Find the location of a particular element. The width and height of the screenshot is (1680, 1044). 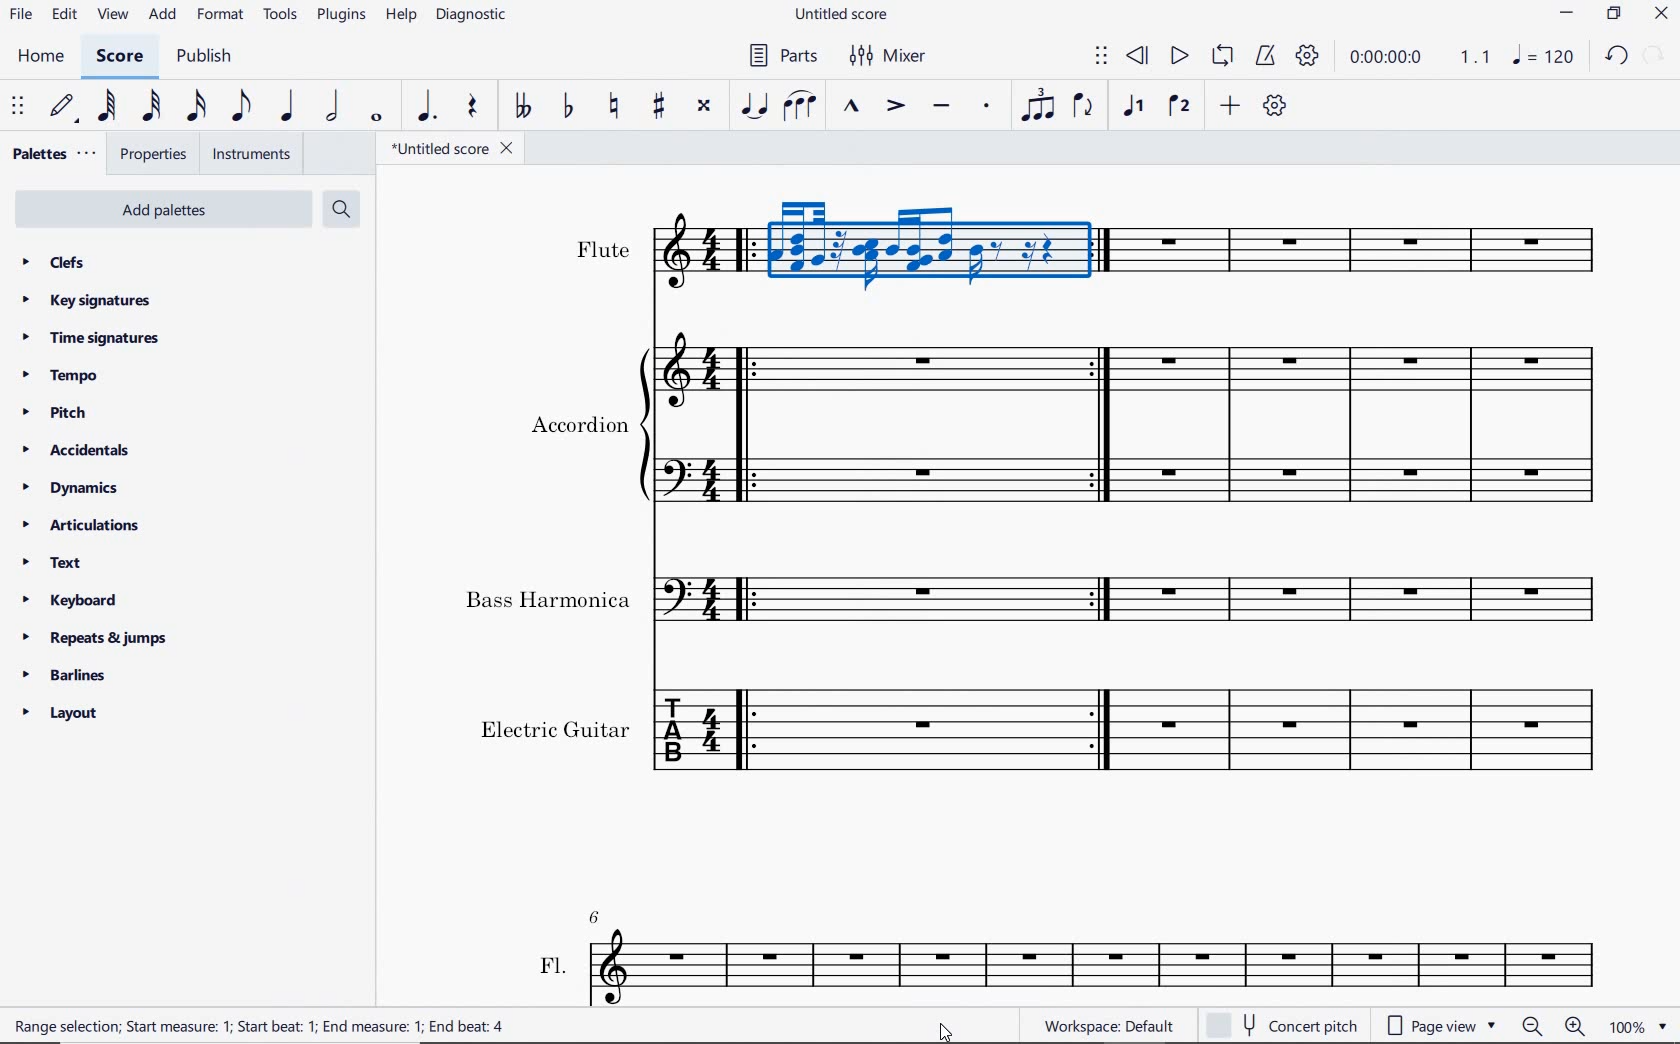

properties is located at coordinates (155, 155).